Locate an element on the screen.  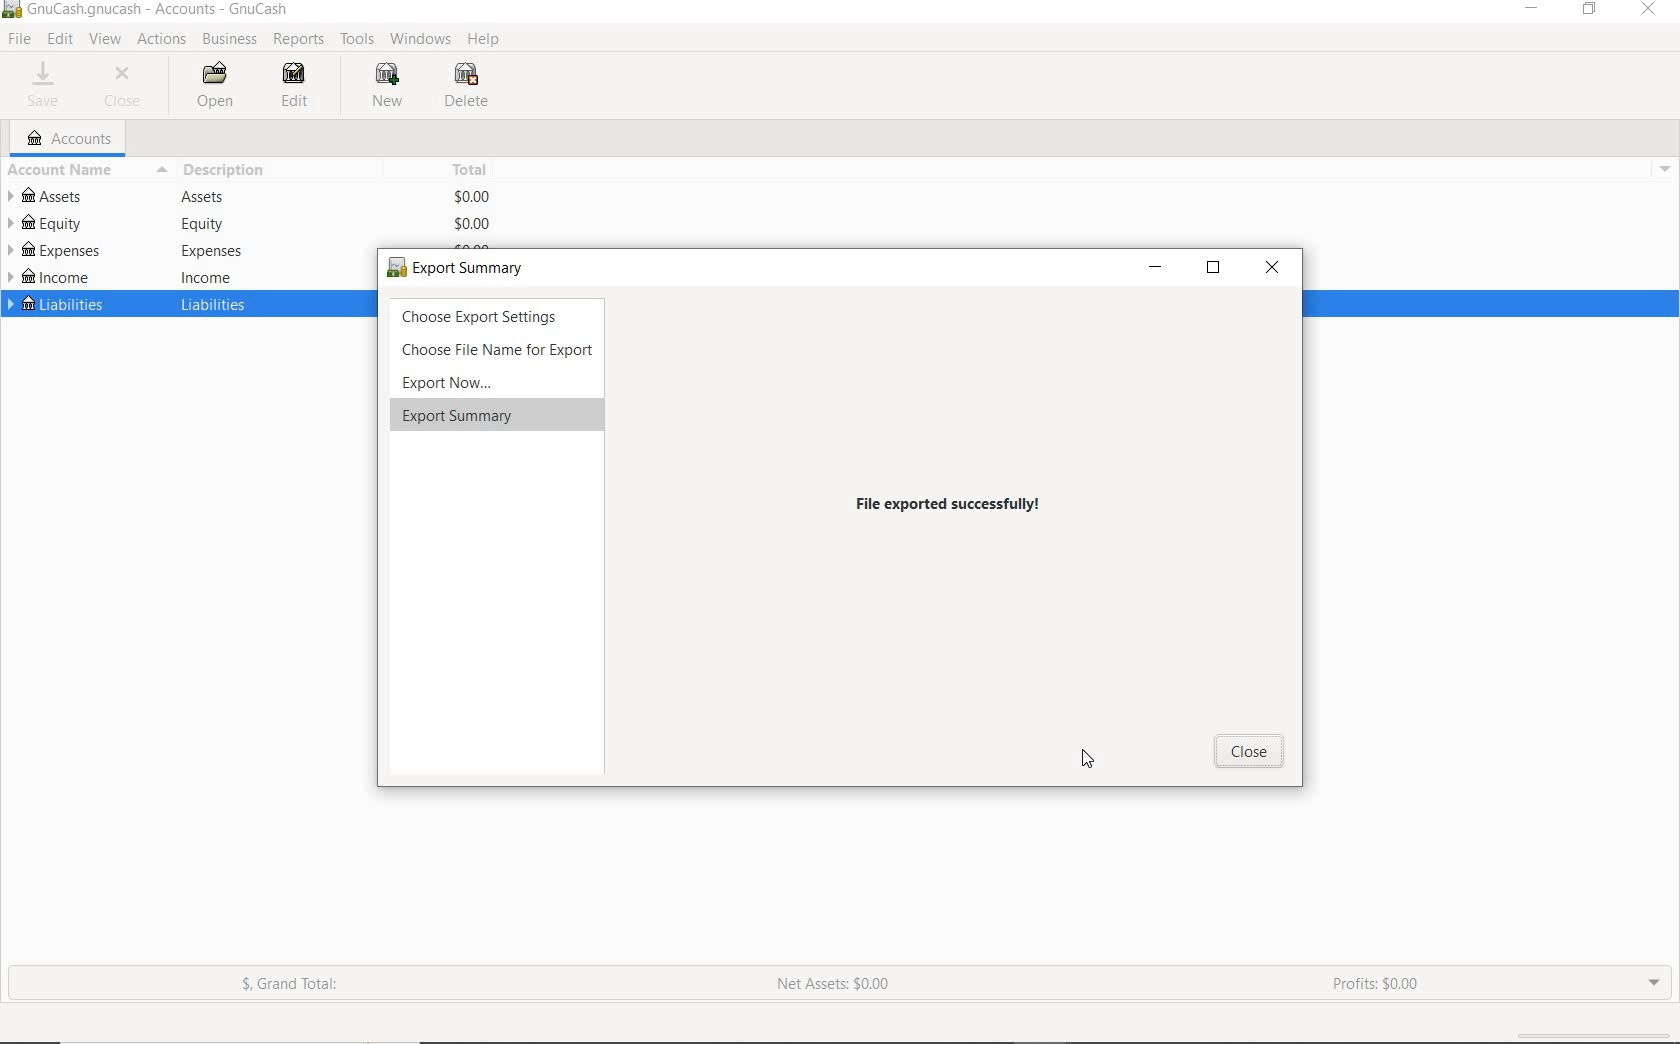
HELP is located at coordinates (484, 40).